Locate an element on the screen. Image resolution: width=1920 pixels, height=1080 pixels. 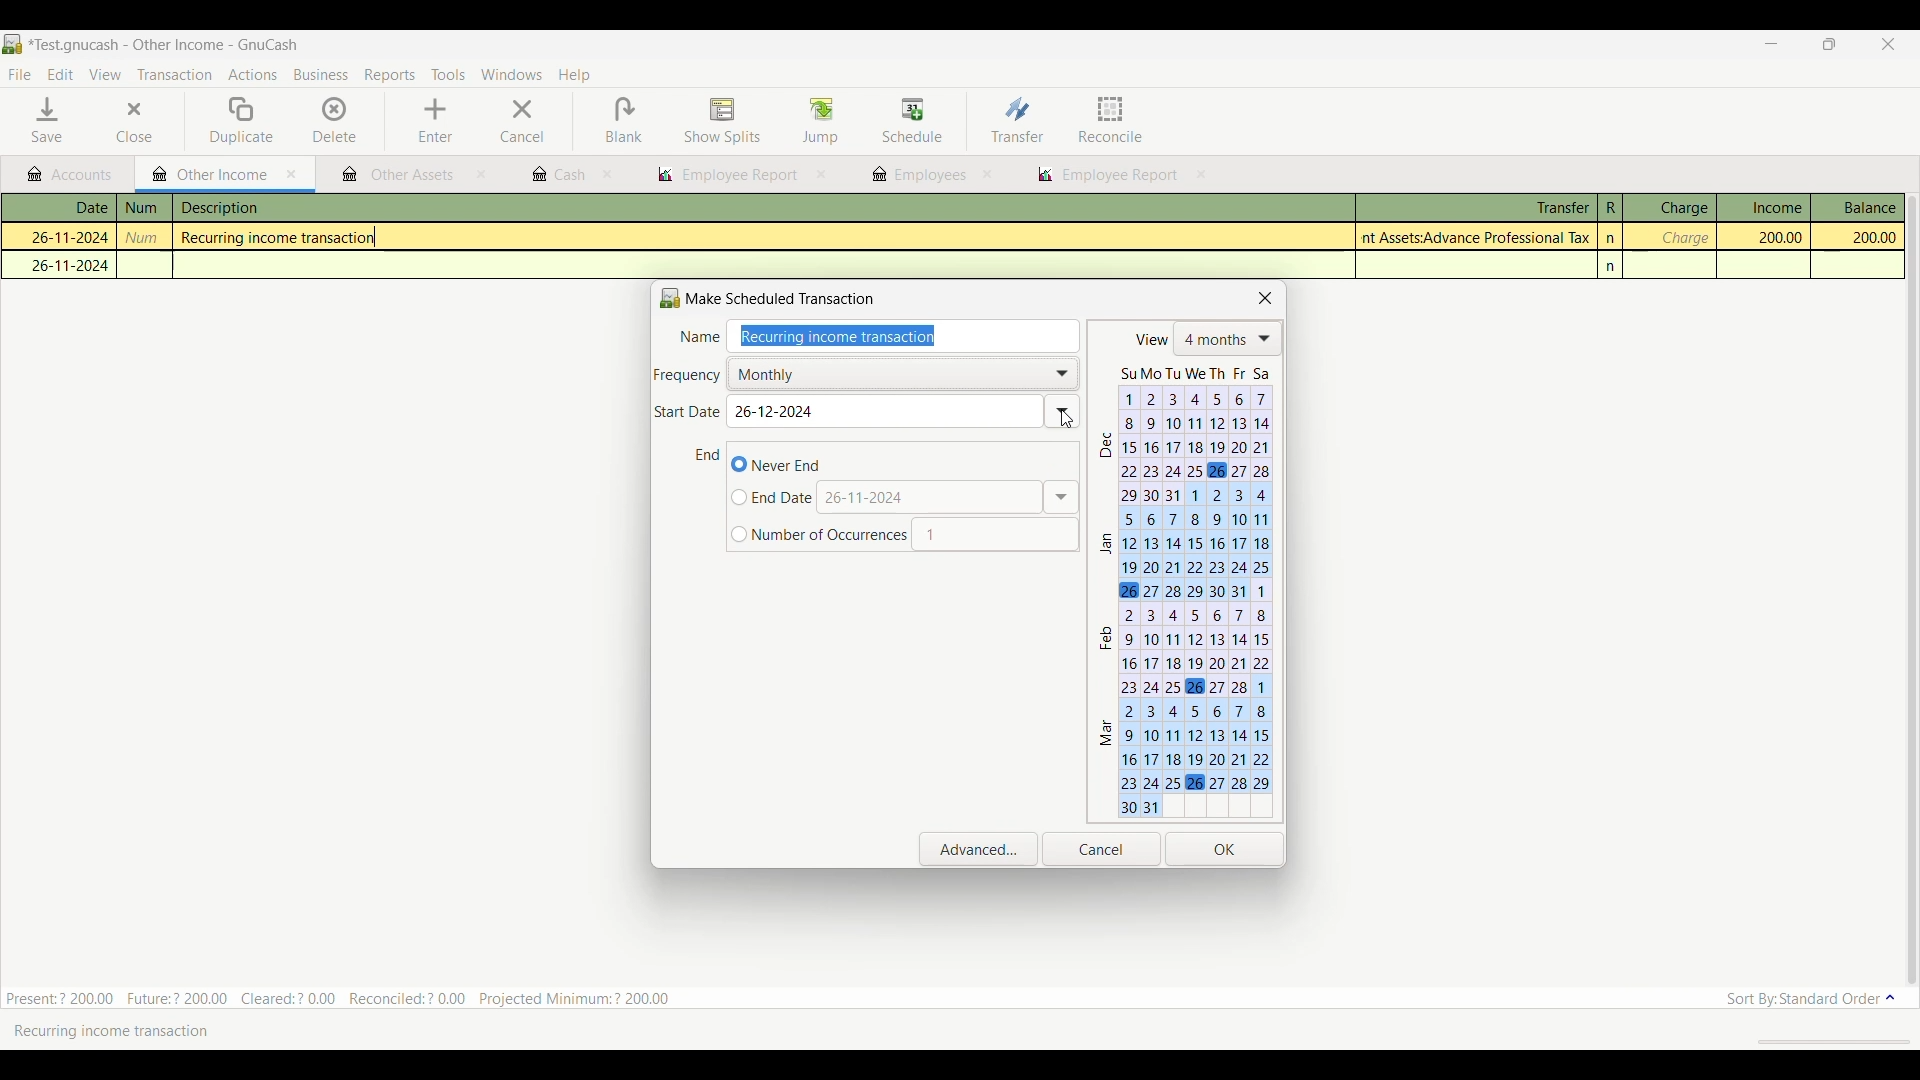
employees is located at coordinates (917, 175).